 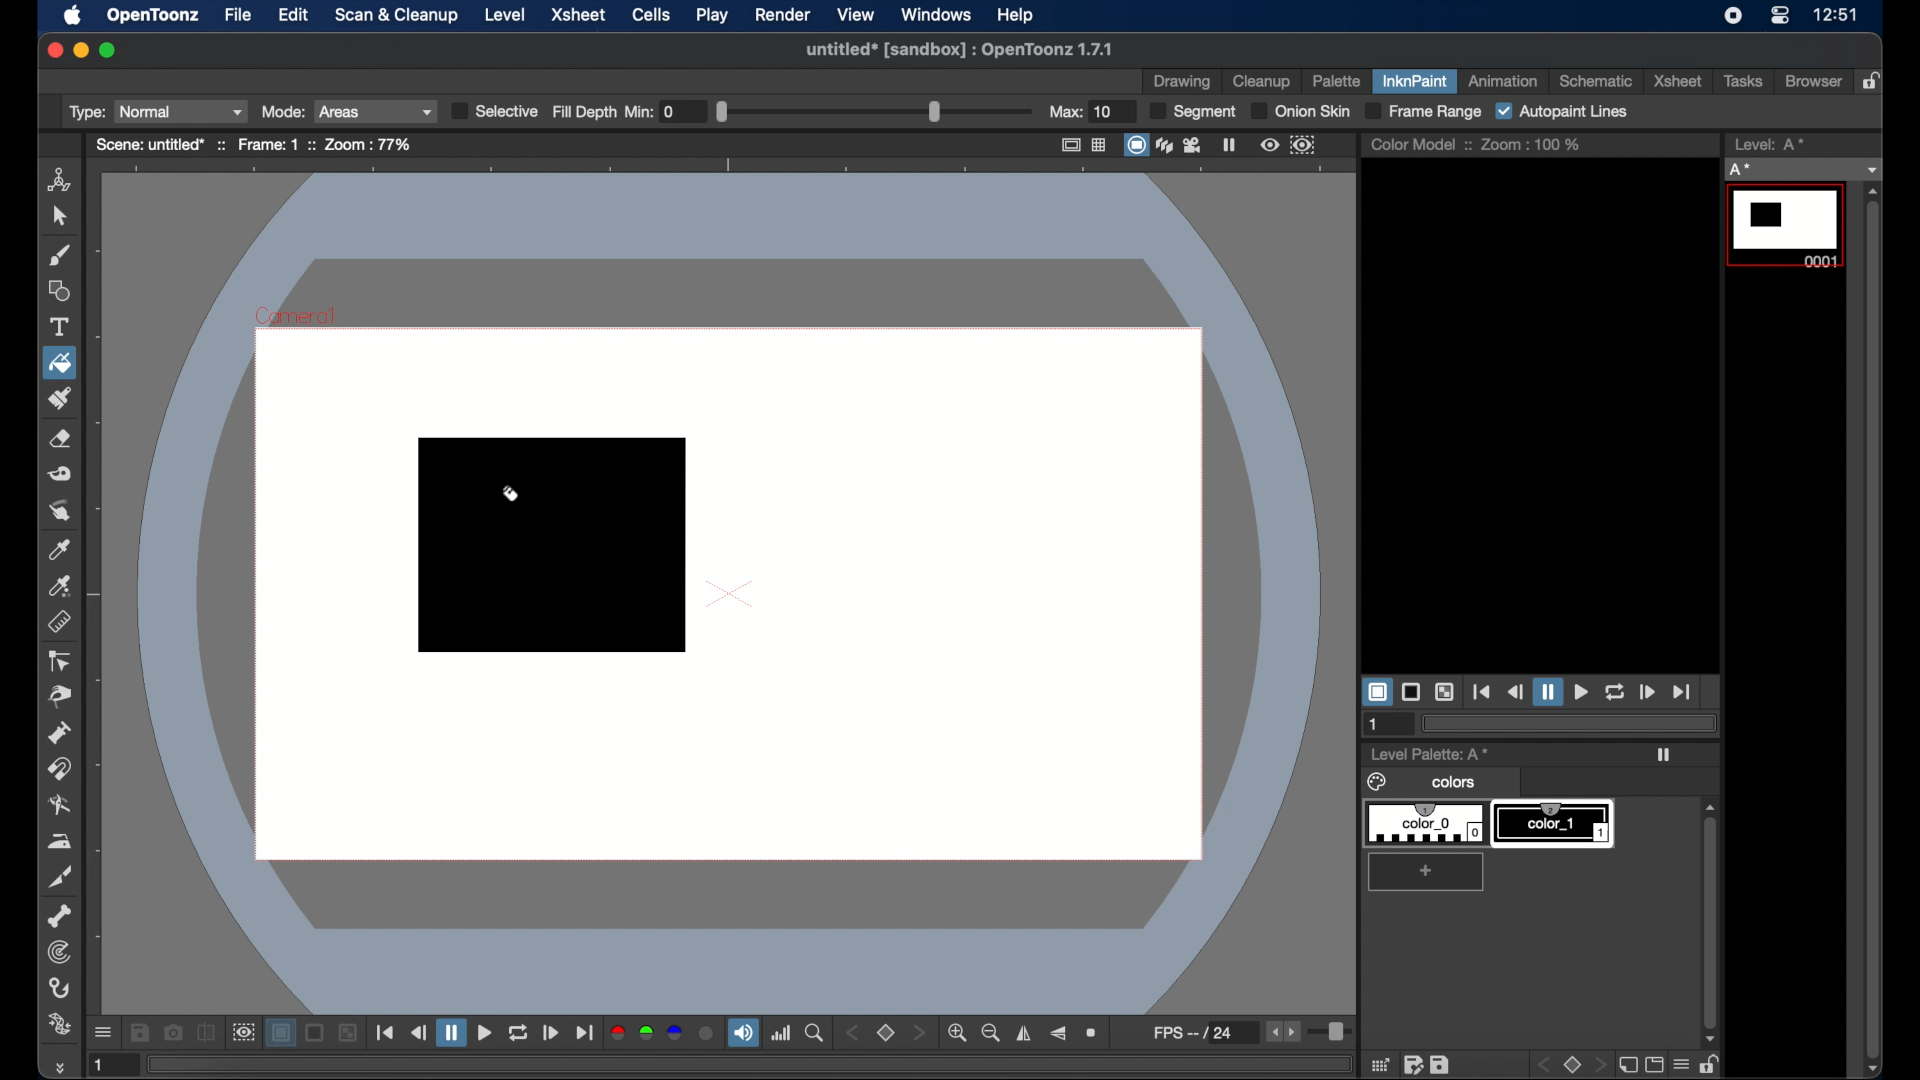 What do you see at coordinates (1298, 111) in the screenshot?
I see `onion skin` at bounding box center [1298, 111].